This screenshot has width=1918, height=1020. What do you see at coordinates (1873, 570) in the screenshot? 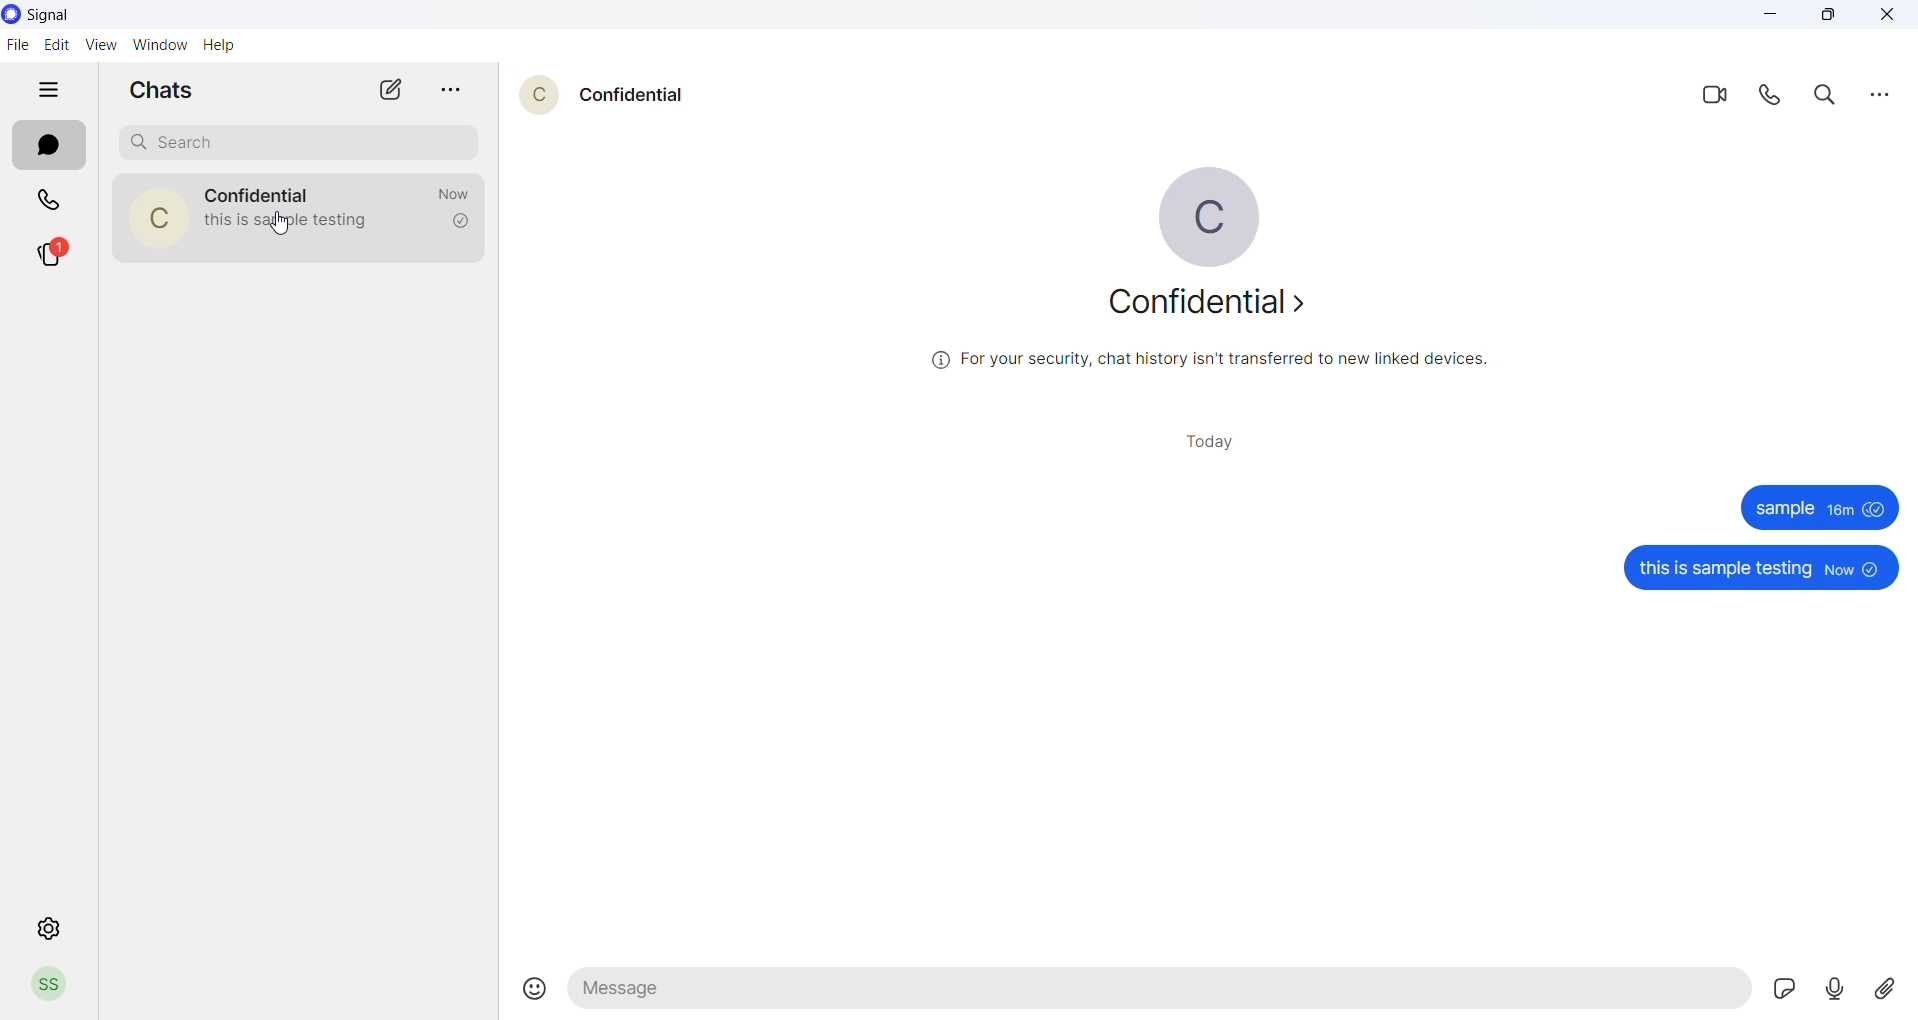
I see `seen` at bounding box center [1873, 570].